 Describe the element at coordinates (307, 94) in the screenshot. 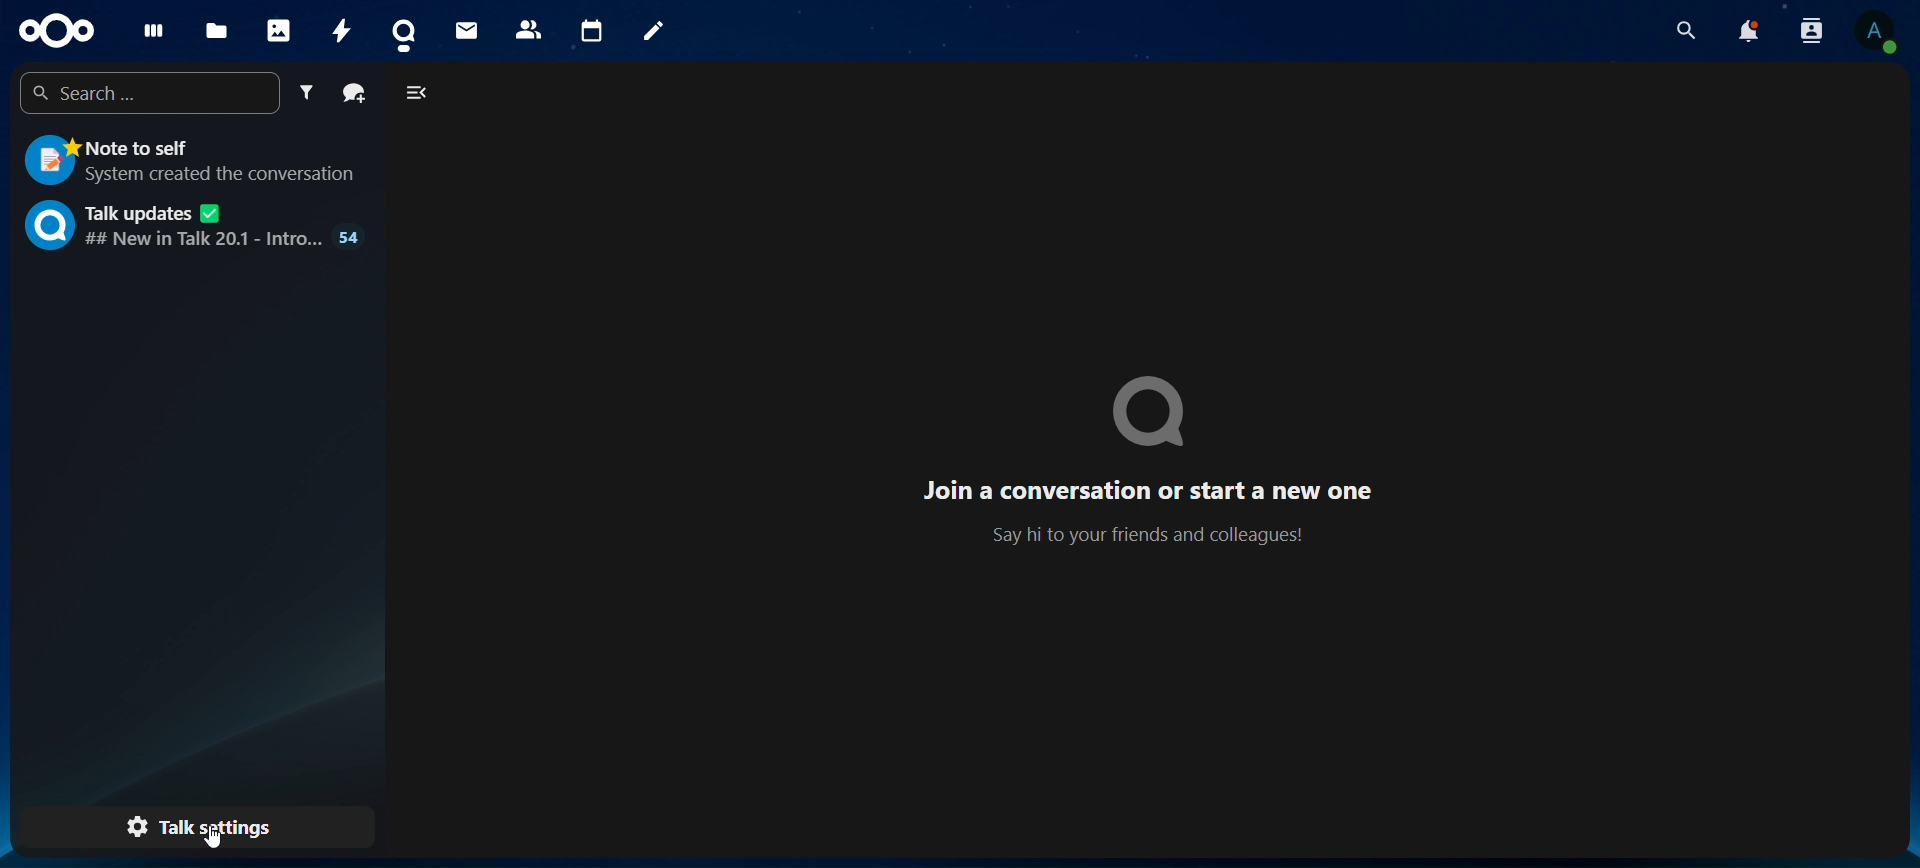

I see `filter` at that location.